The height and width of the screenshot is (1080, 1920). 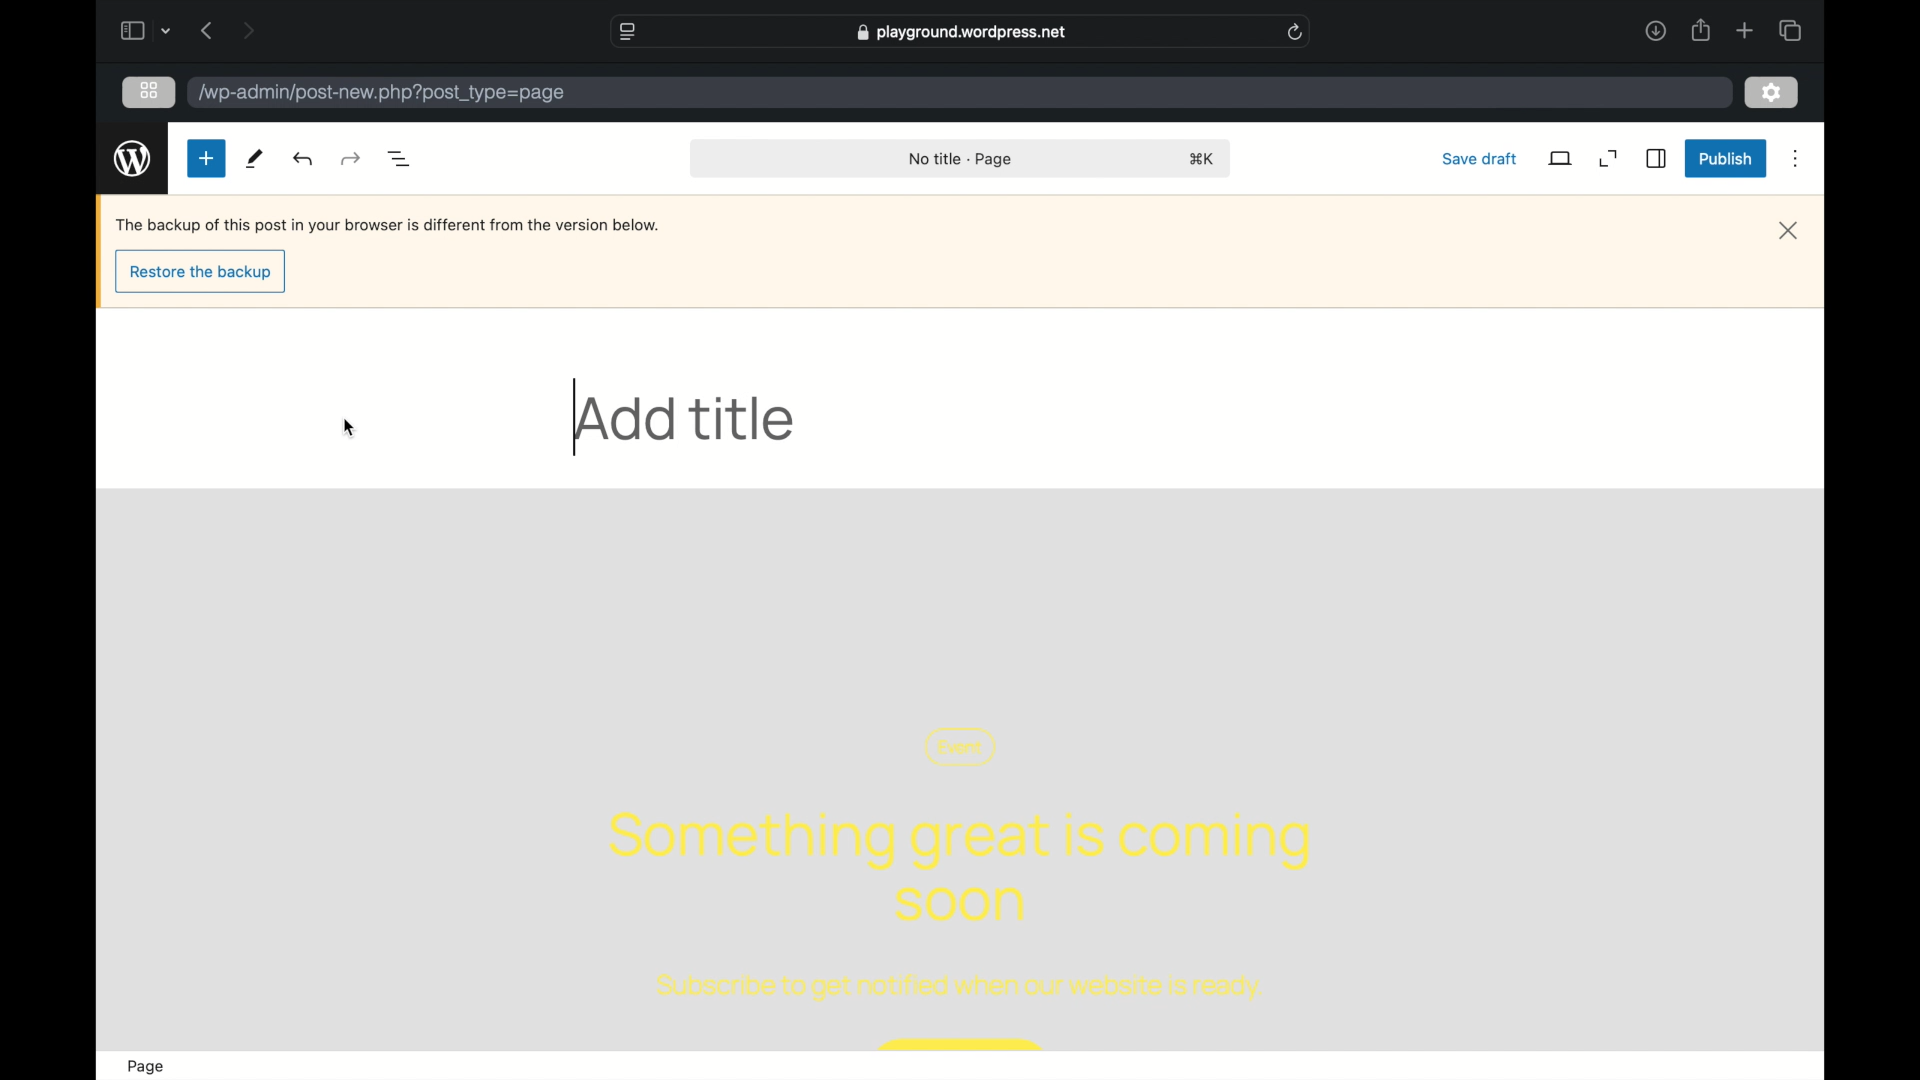 What do you see at coordinates (1724, 160) in the screenshot?
I see `publish` at bounding box center [1724, 160].